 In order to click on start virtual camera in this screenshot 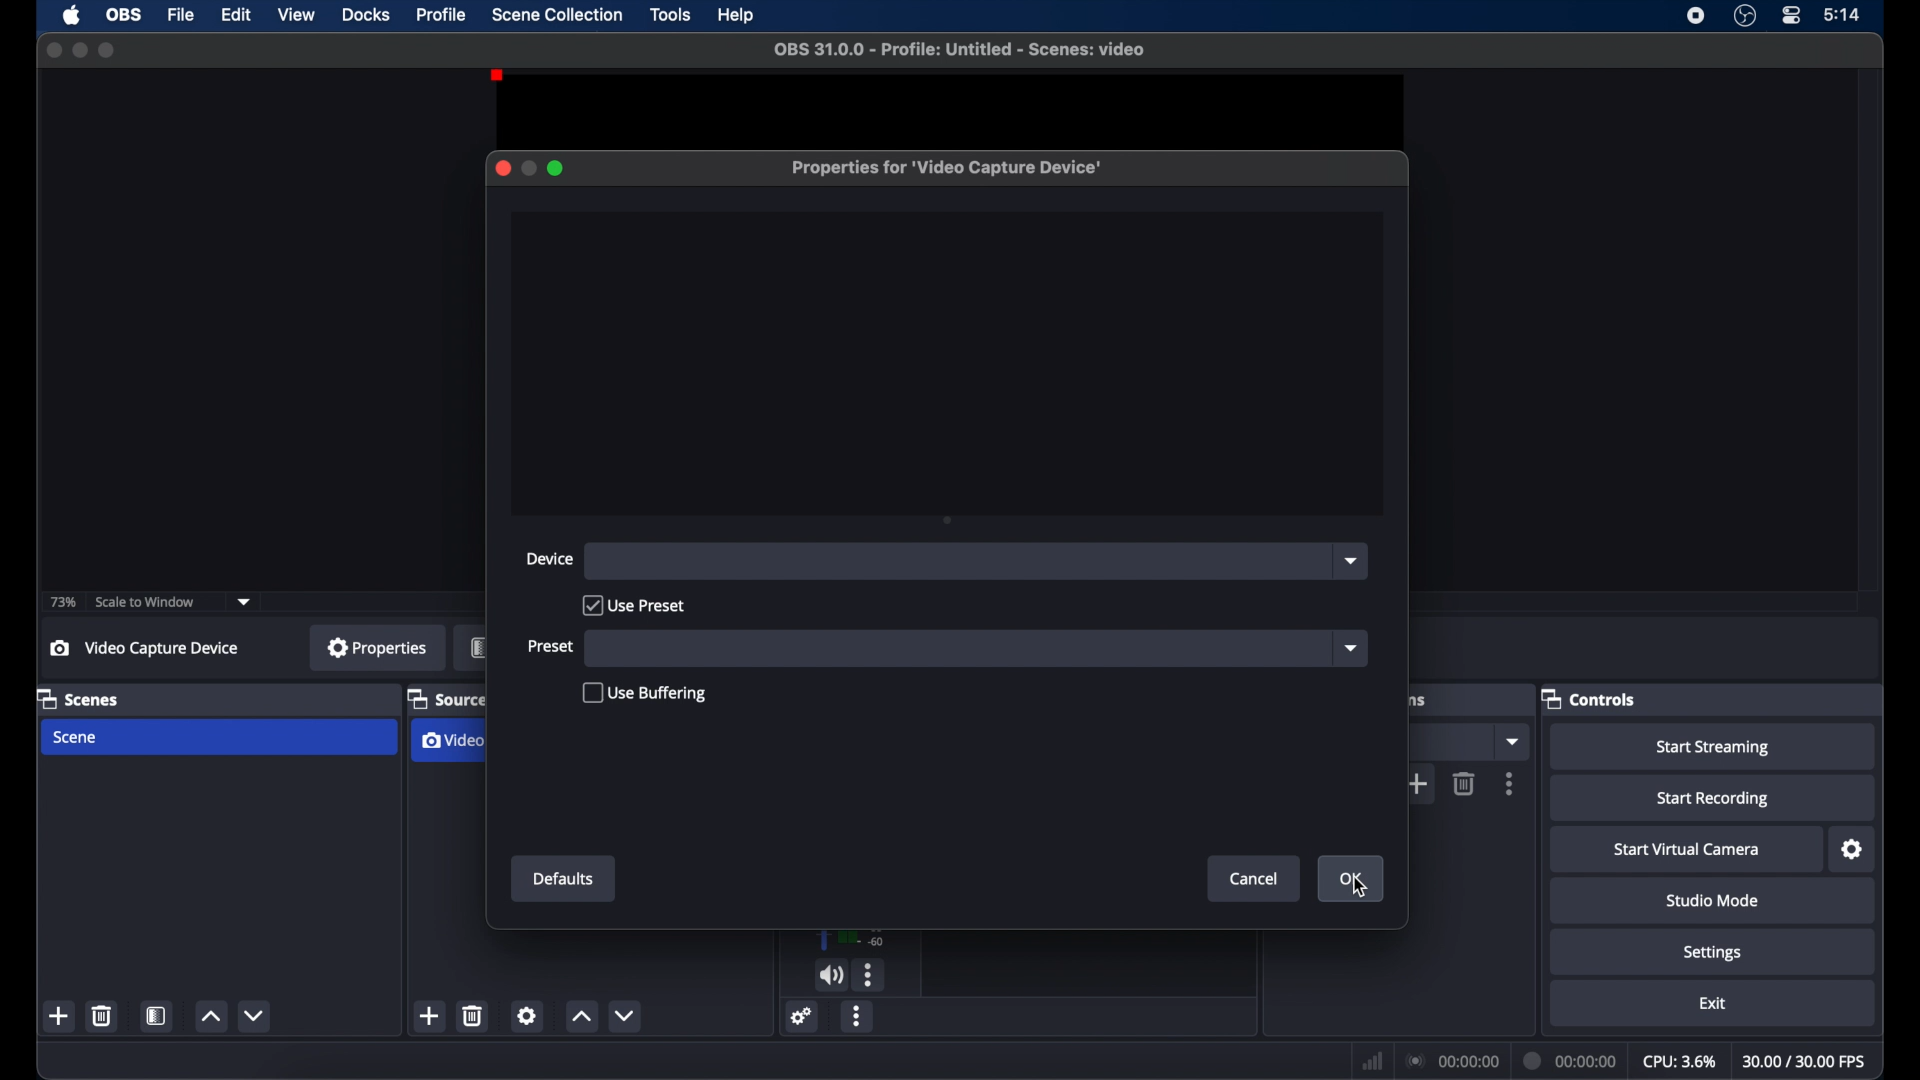, I will do `click(1688, 849)`.